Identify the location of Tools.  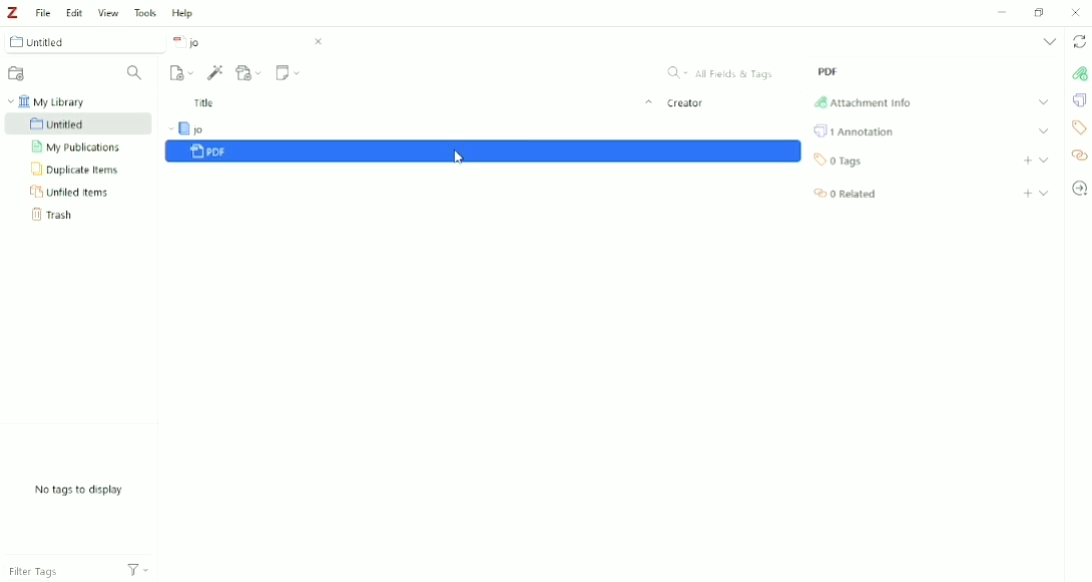
(145, 12).